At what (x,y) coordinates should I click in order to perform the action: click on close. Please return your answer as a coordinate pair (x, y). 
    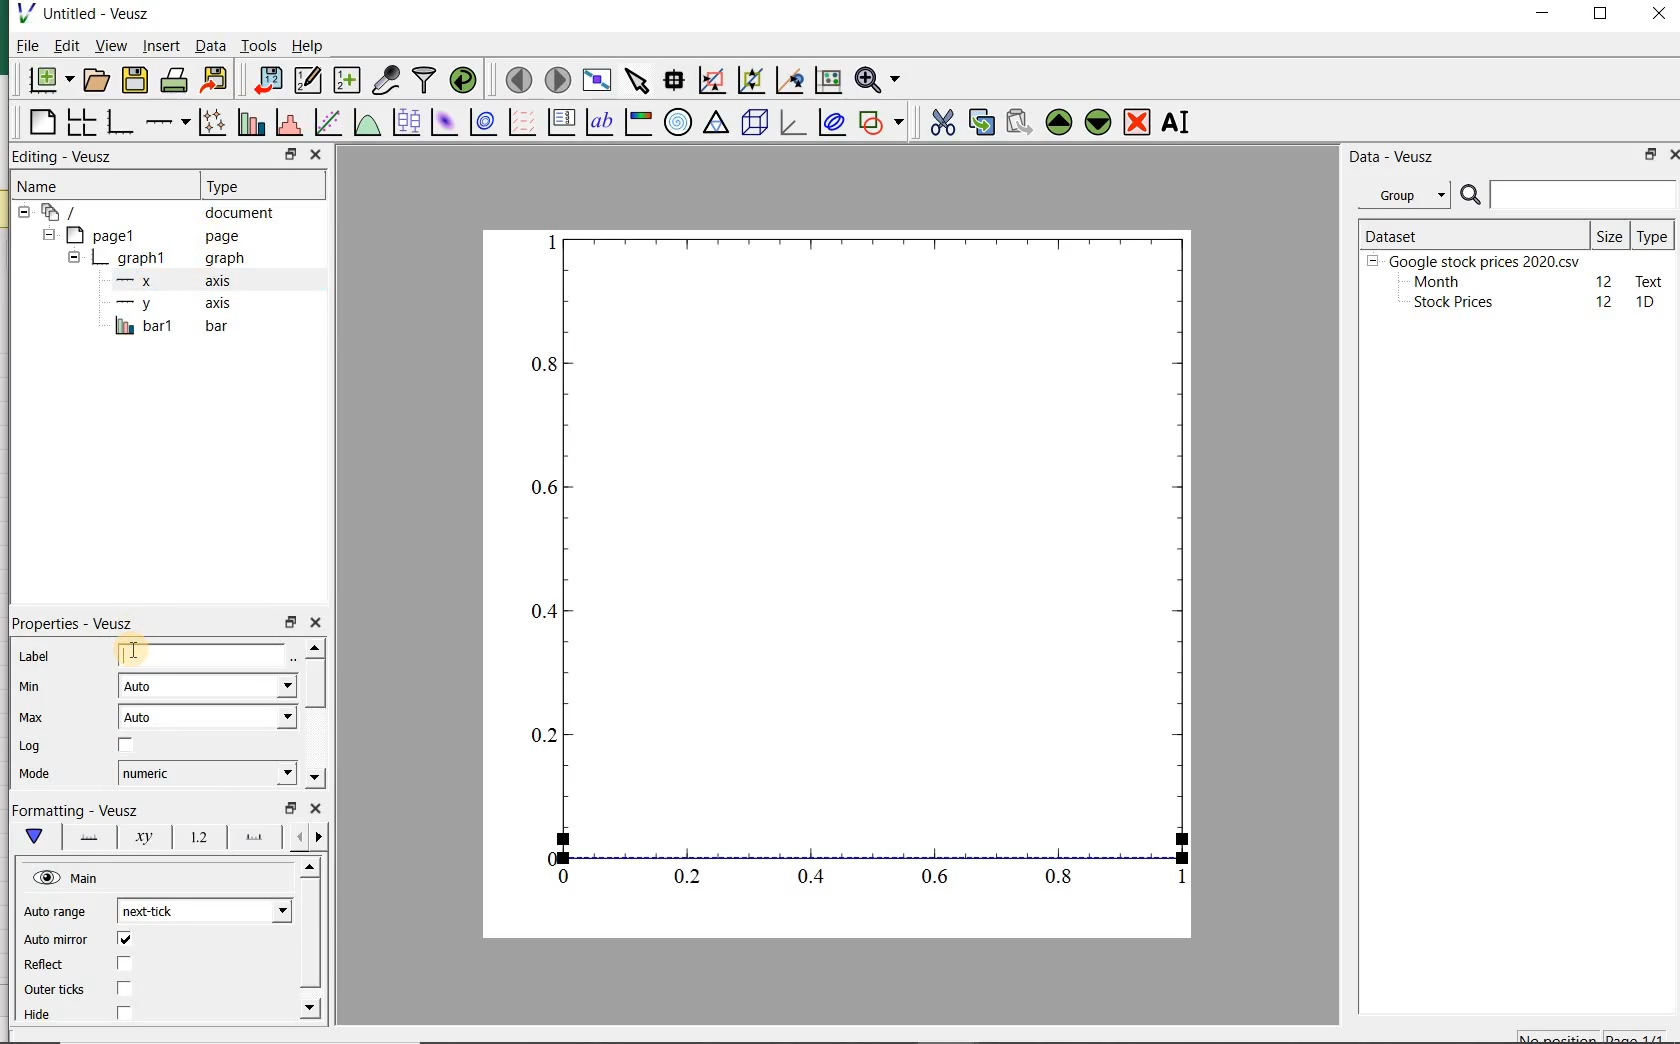
    Looking at the image, I should click on (315, 154).